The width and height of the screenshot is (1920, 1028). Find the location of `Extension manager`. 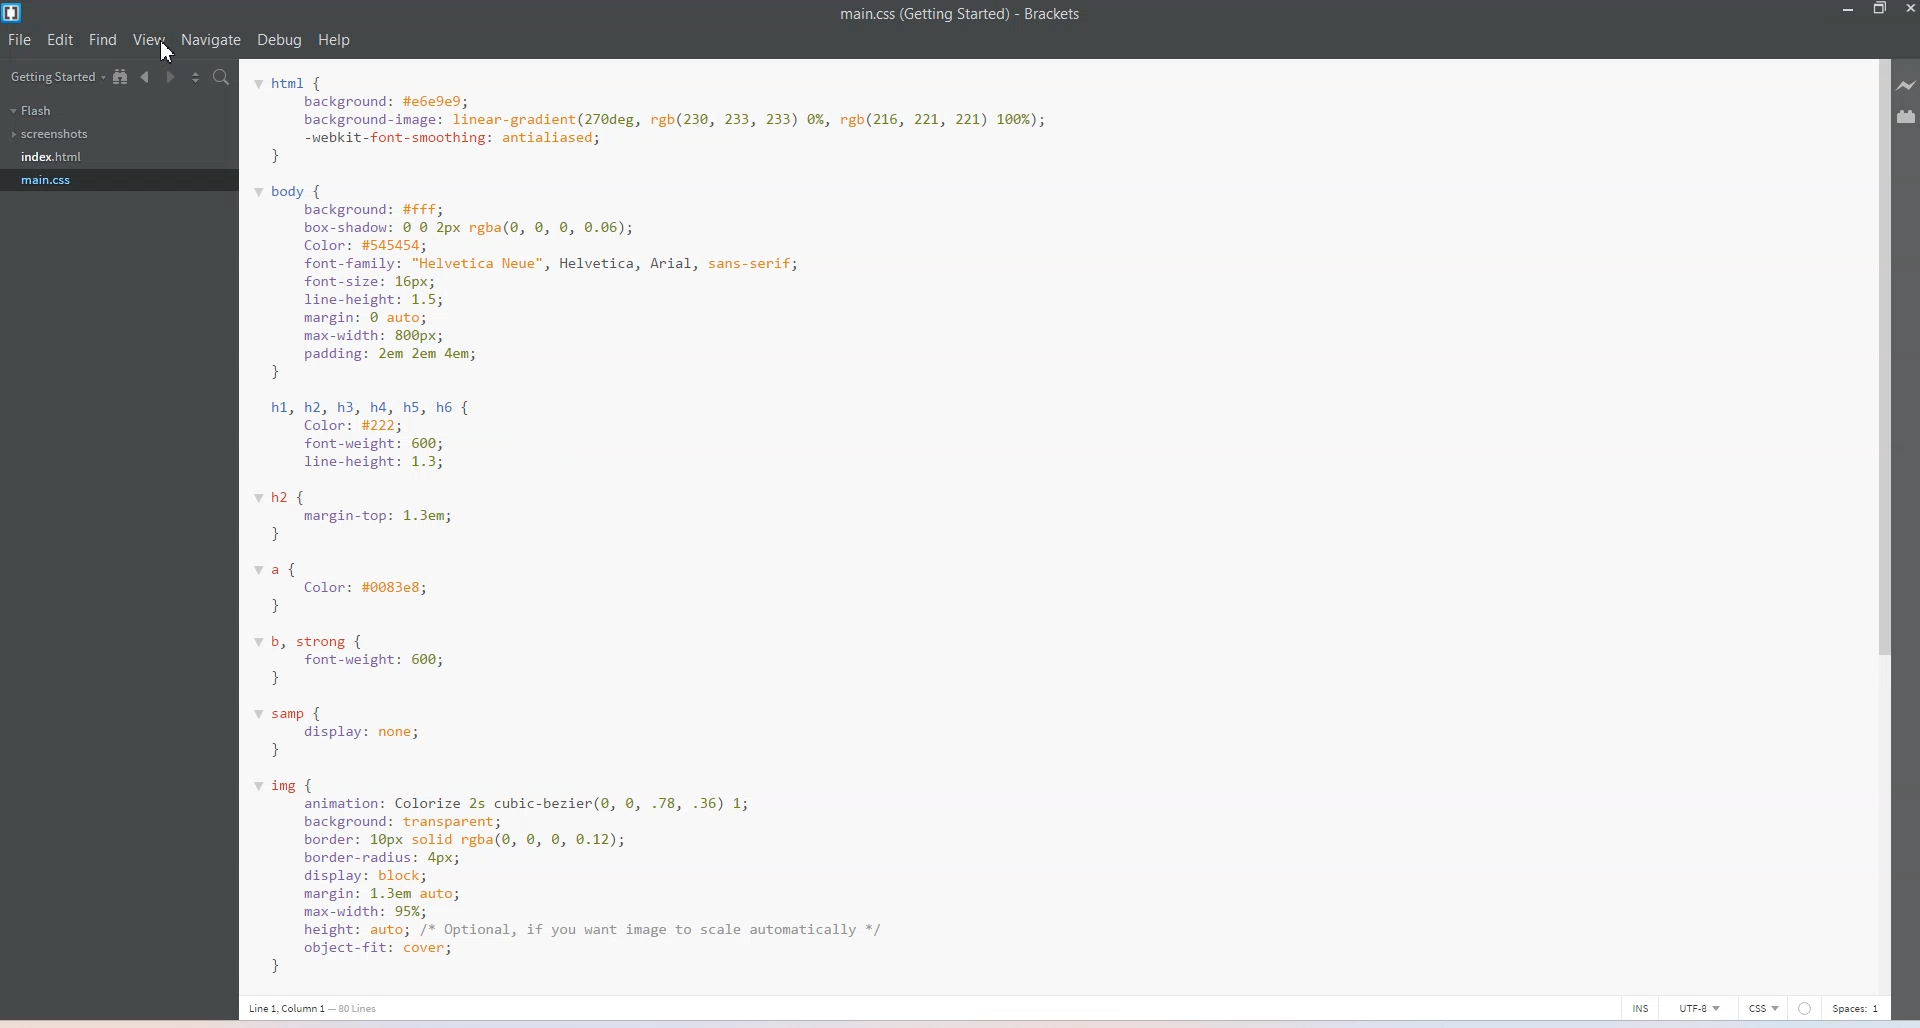

Extension manager is located at coordinates (1908, 116).